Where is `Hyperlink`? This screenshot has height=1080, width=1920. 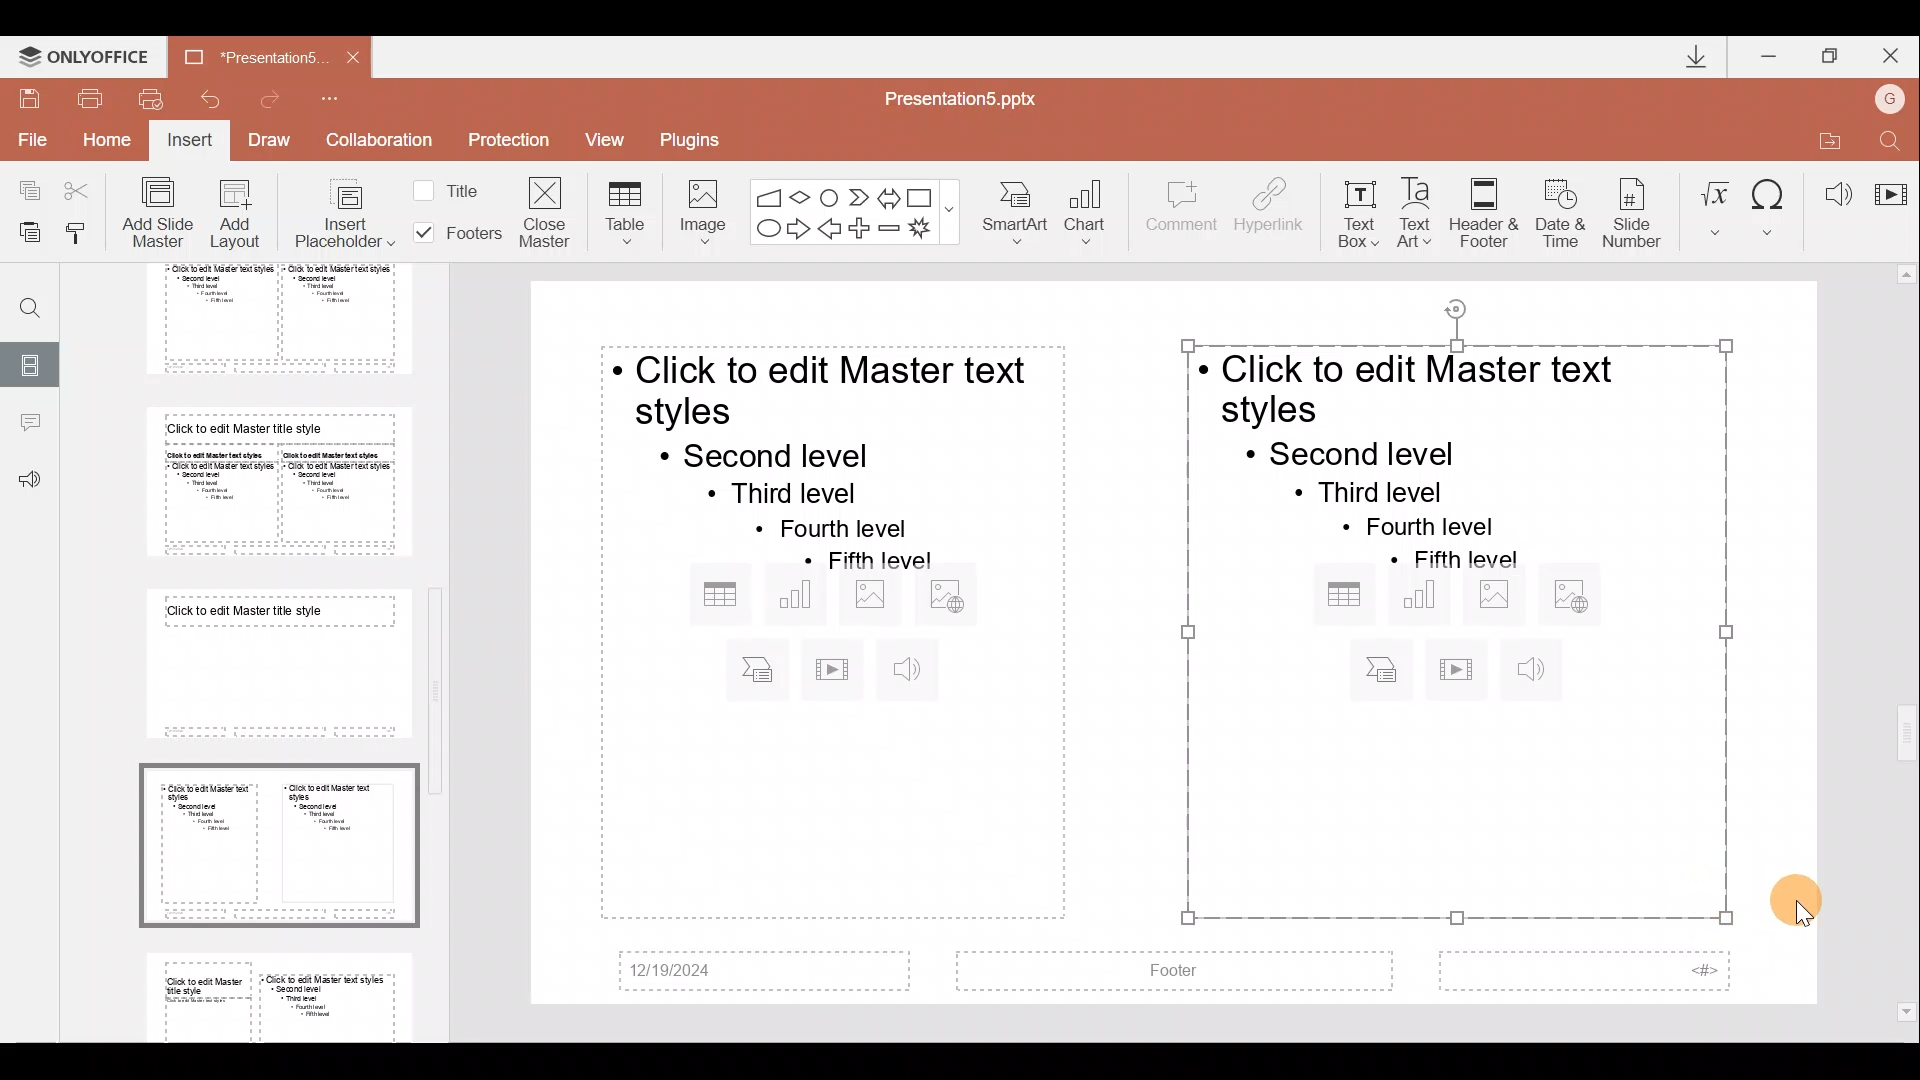
Hyperlink is located at coordinates (1271, 208).